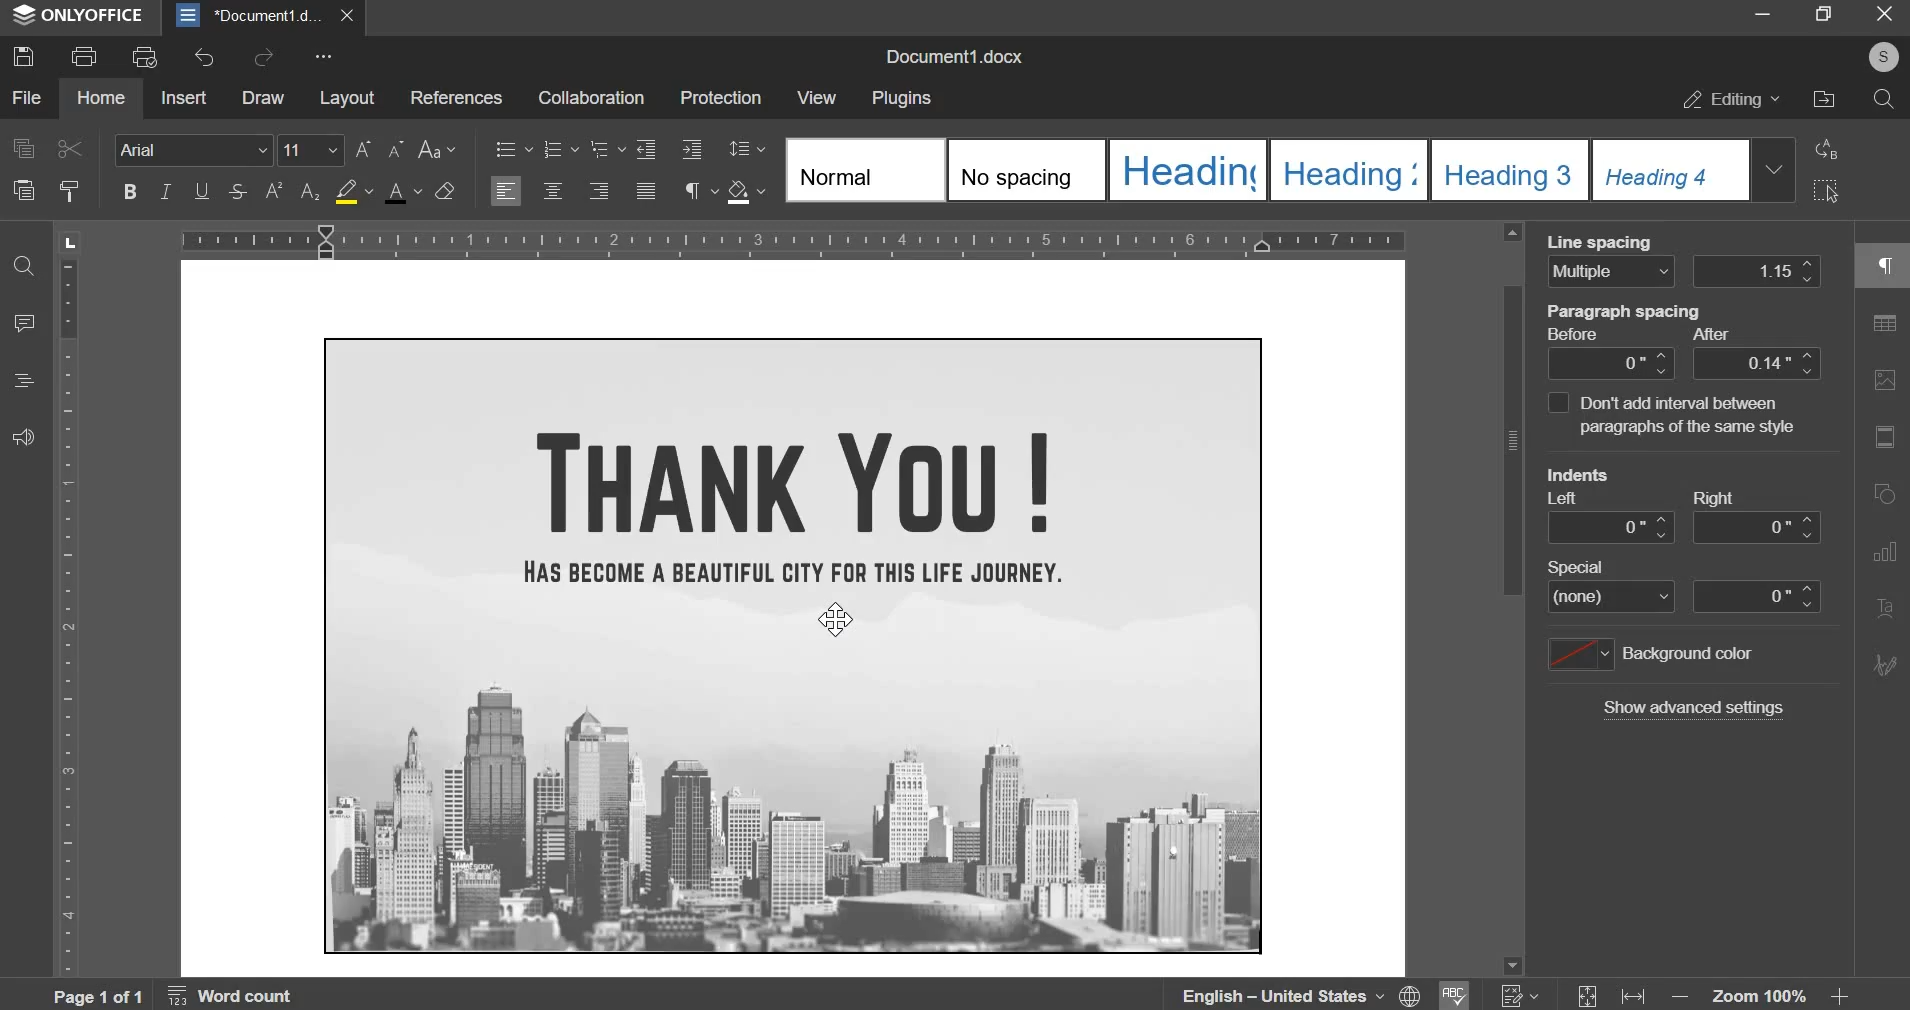 The width and height of the screenshot is (1910, 1010). Describe the element at coordinates (234, 993) in the screenshot. I see `Word Count` at that location.